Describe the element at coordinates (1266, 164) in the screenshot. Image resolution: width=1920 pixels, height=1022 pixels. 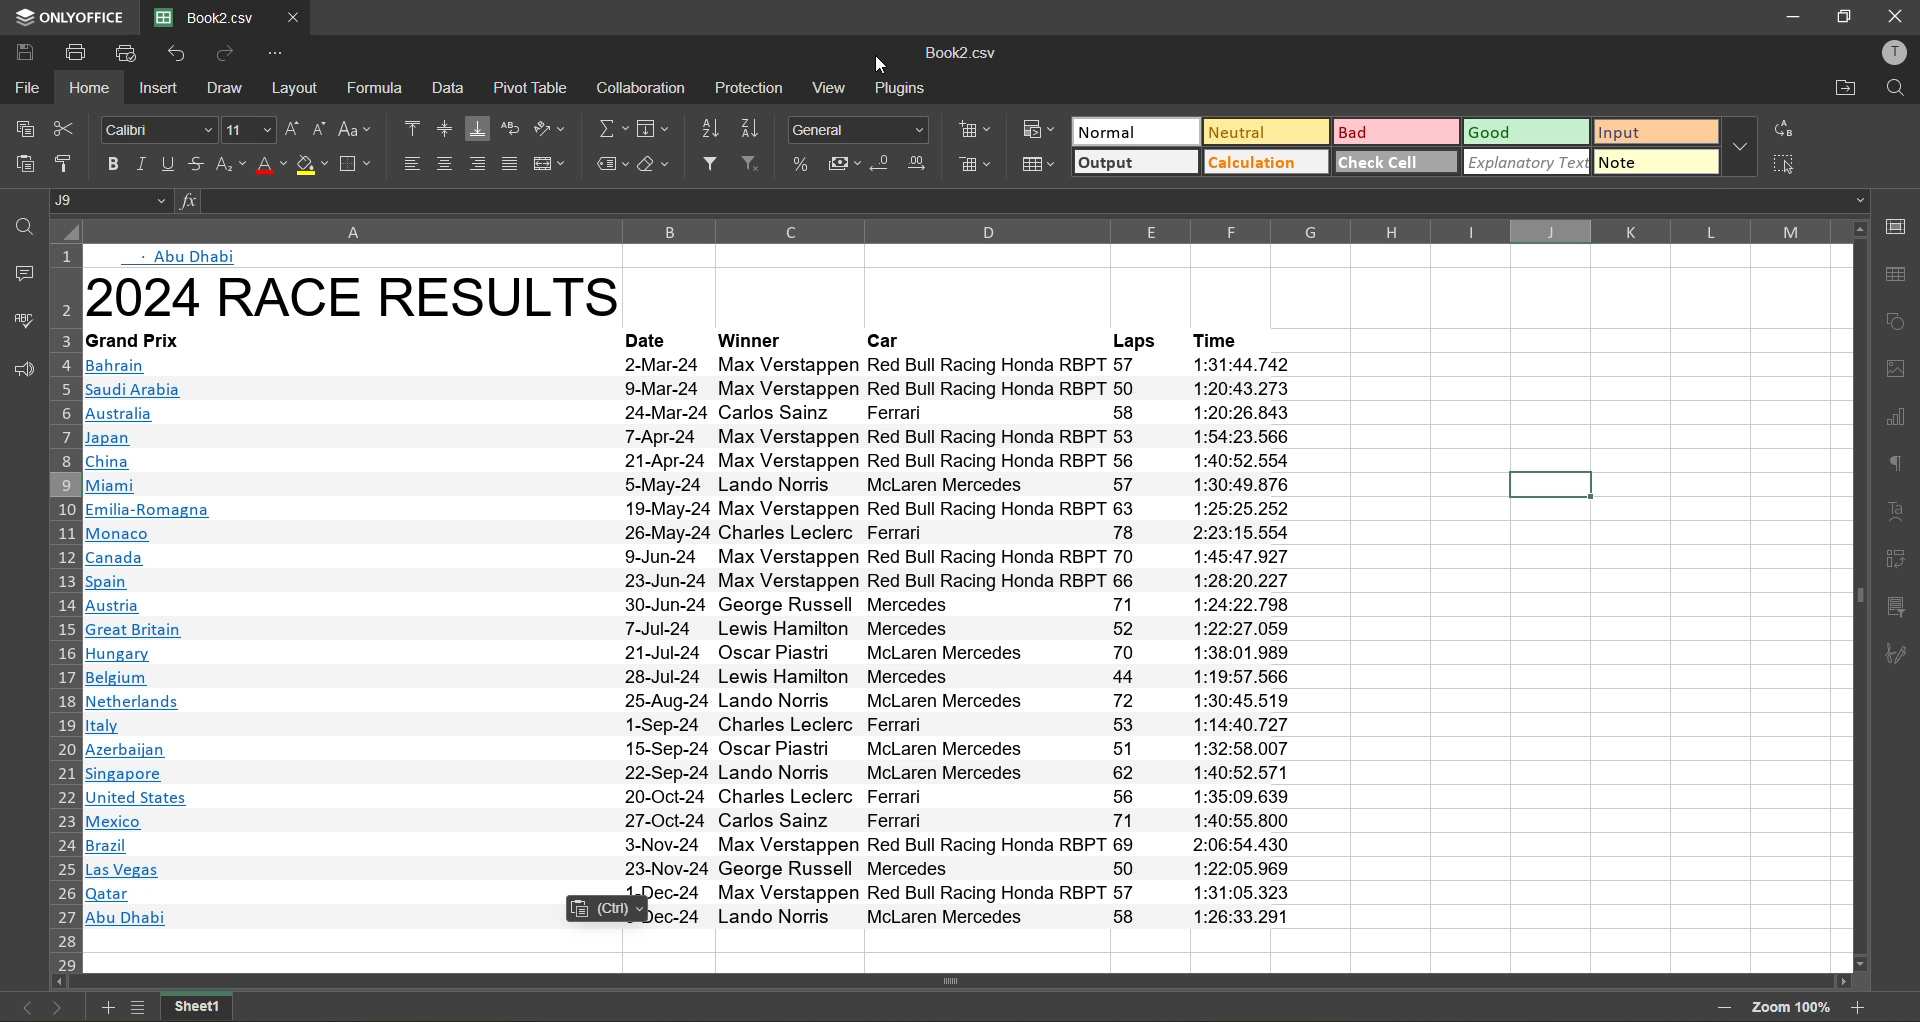
I see `calculation` at that location.